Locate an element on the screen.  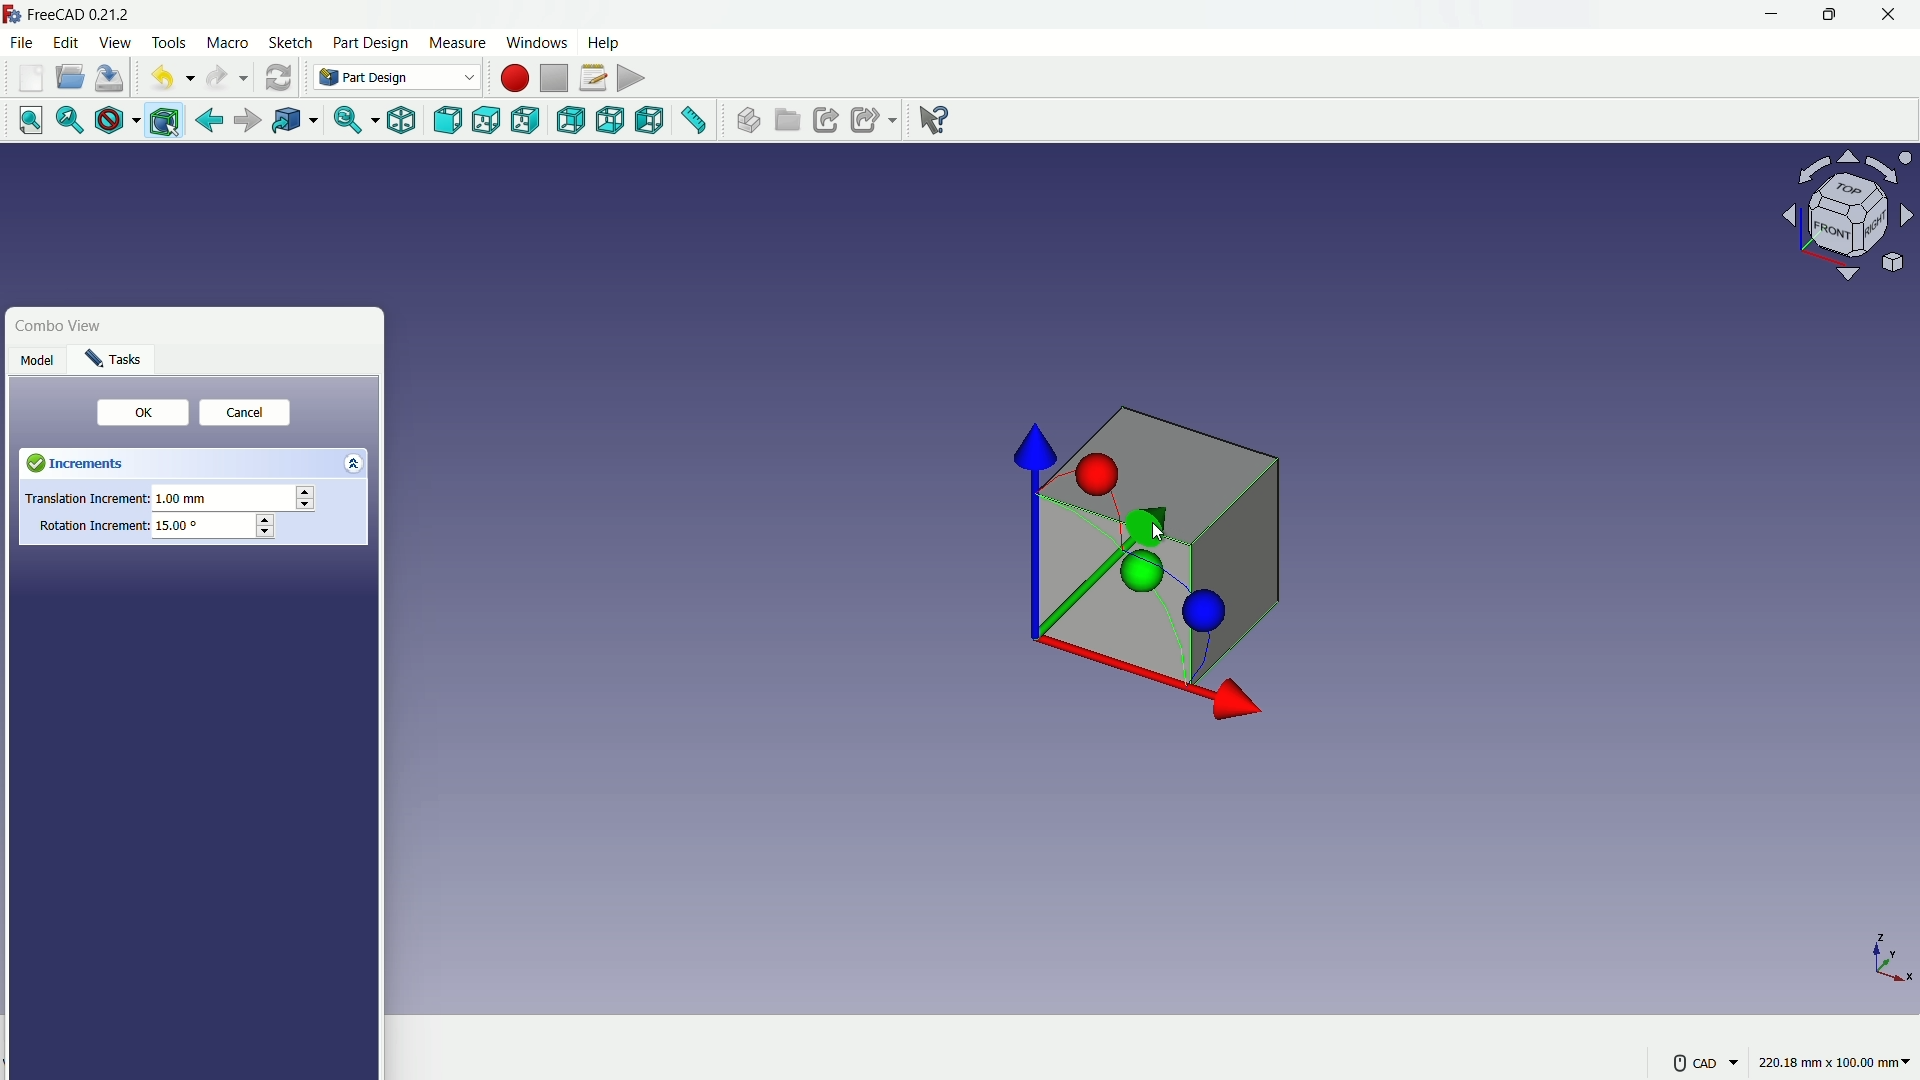
cancel is located at coordinates (242, 415).